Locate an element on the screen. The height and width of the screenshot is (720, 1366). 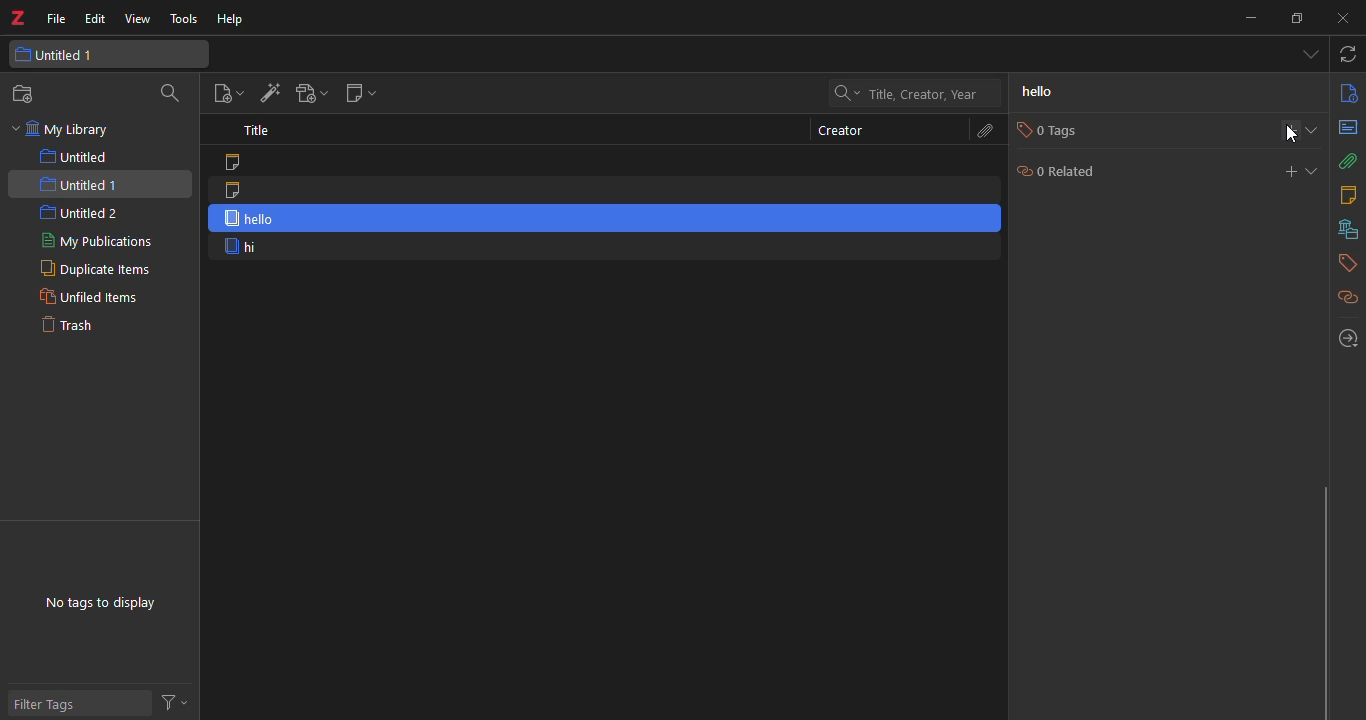
z is located at coordinates (22, 19).